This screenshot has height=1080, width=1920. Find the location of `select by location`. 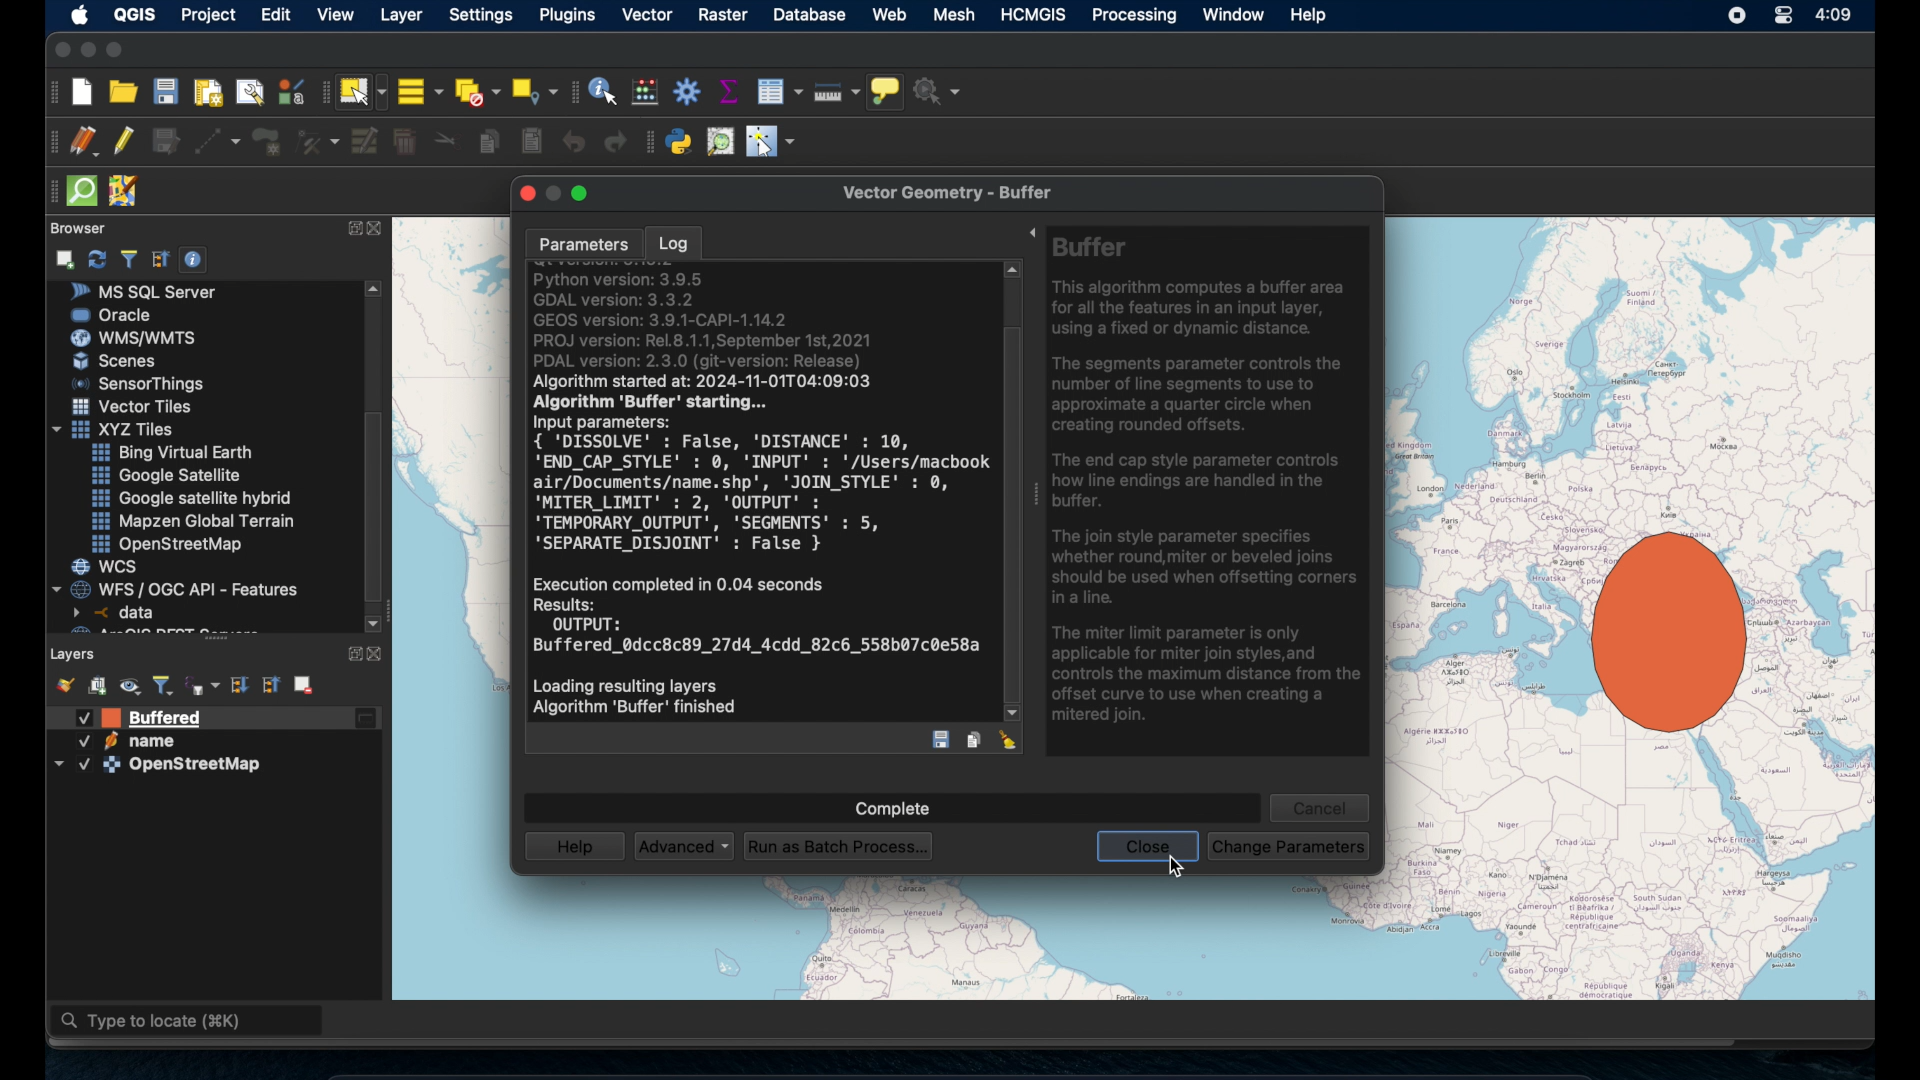

select by location is located at coordinates (535, 88).